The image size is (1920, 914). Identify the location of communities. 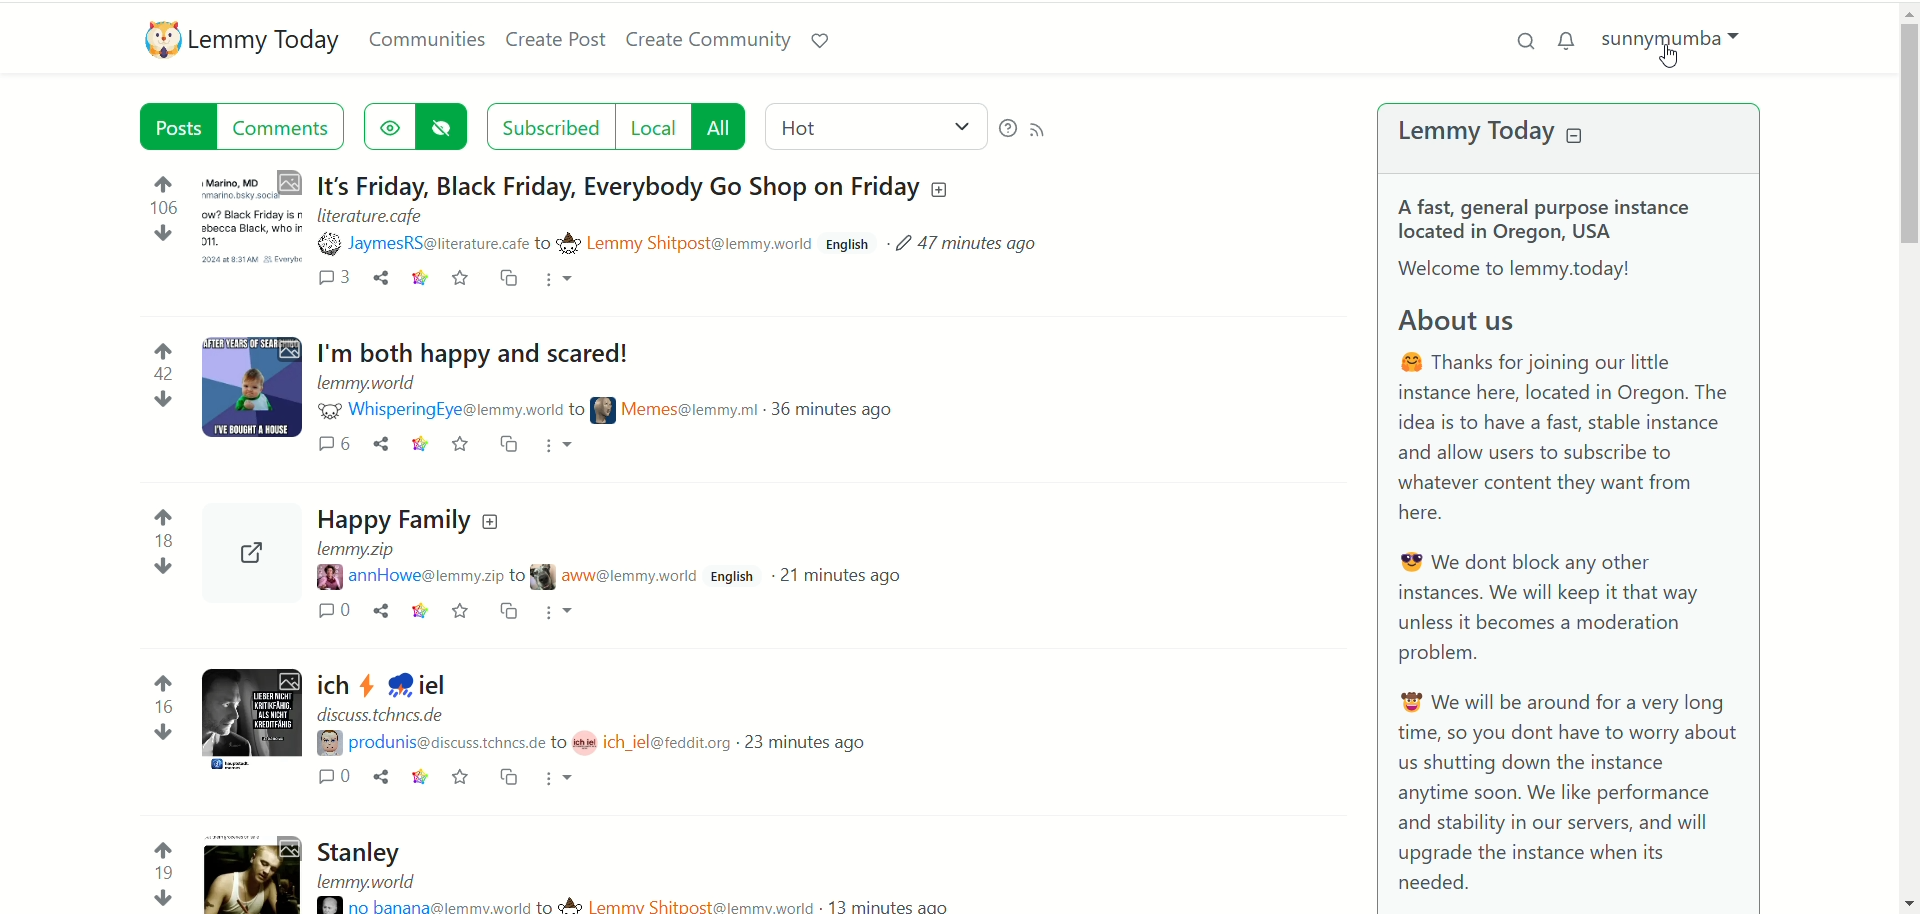
(427, 40).